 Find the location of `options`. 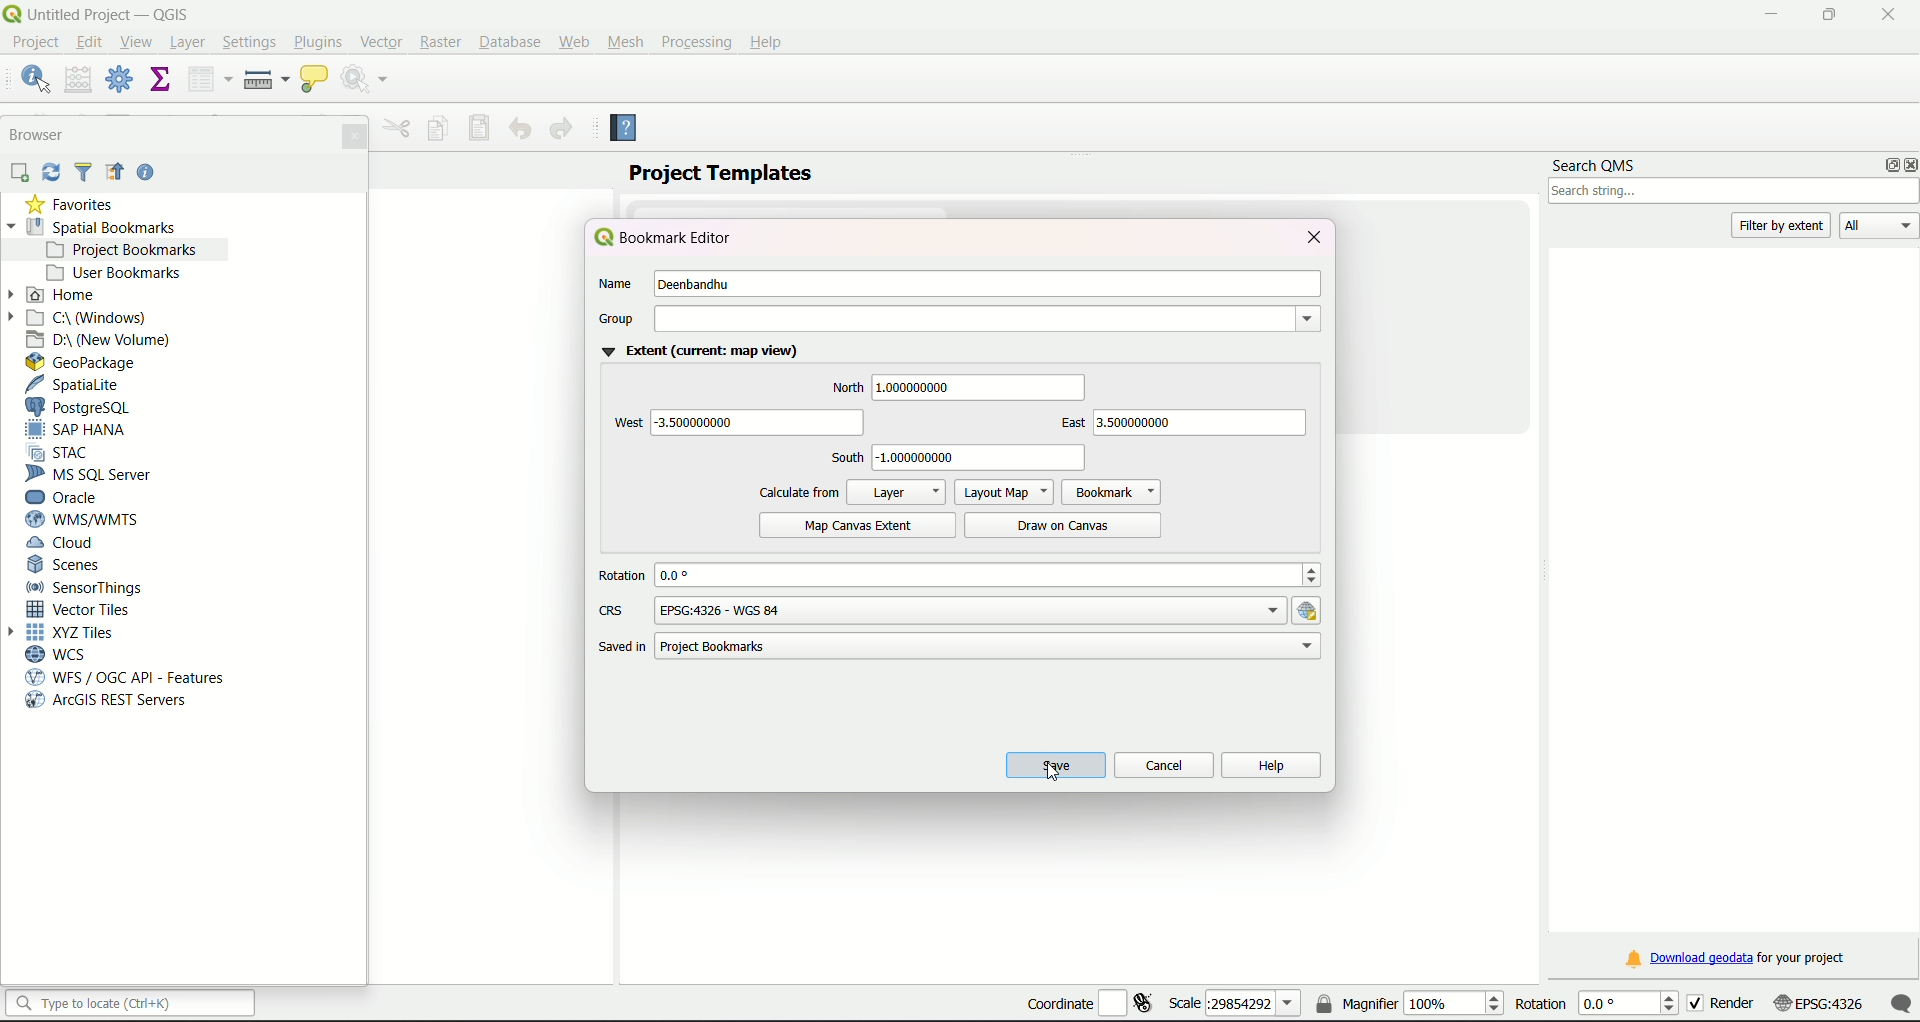

options is located at coordinates (974, 610).